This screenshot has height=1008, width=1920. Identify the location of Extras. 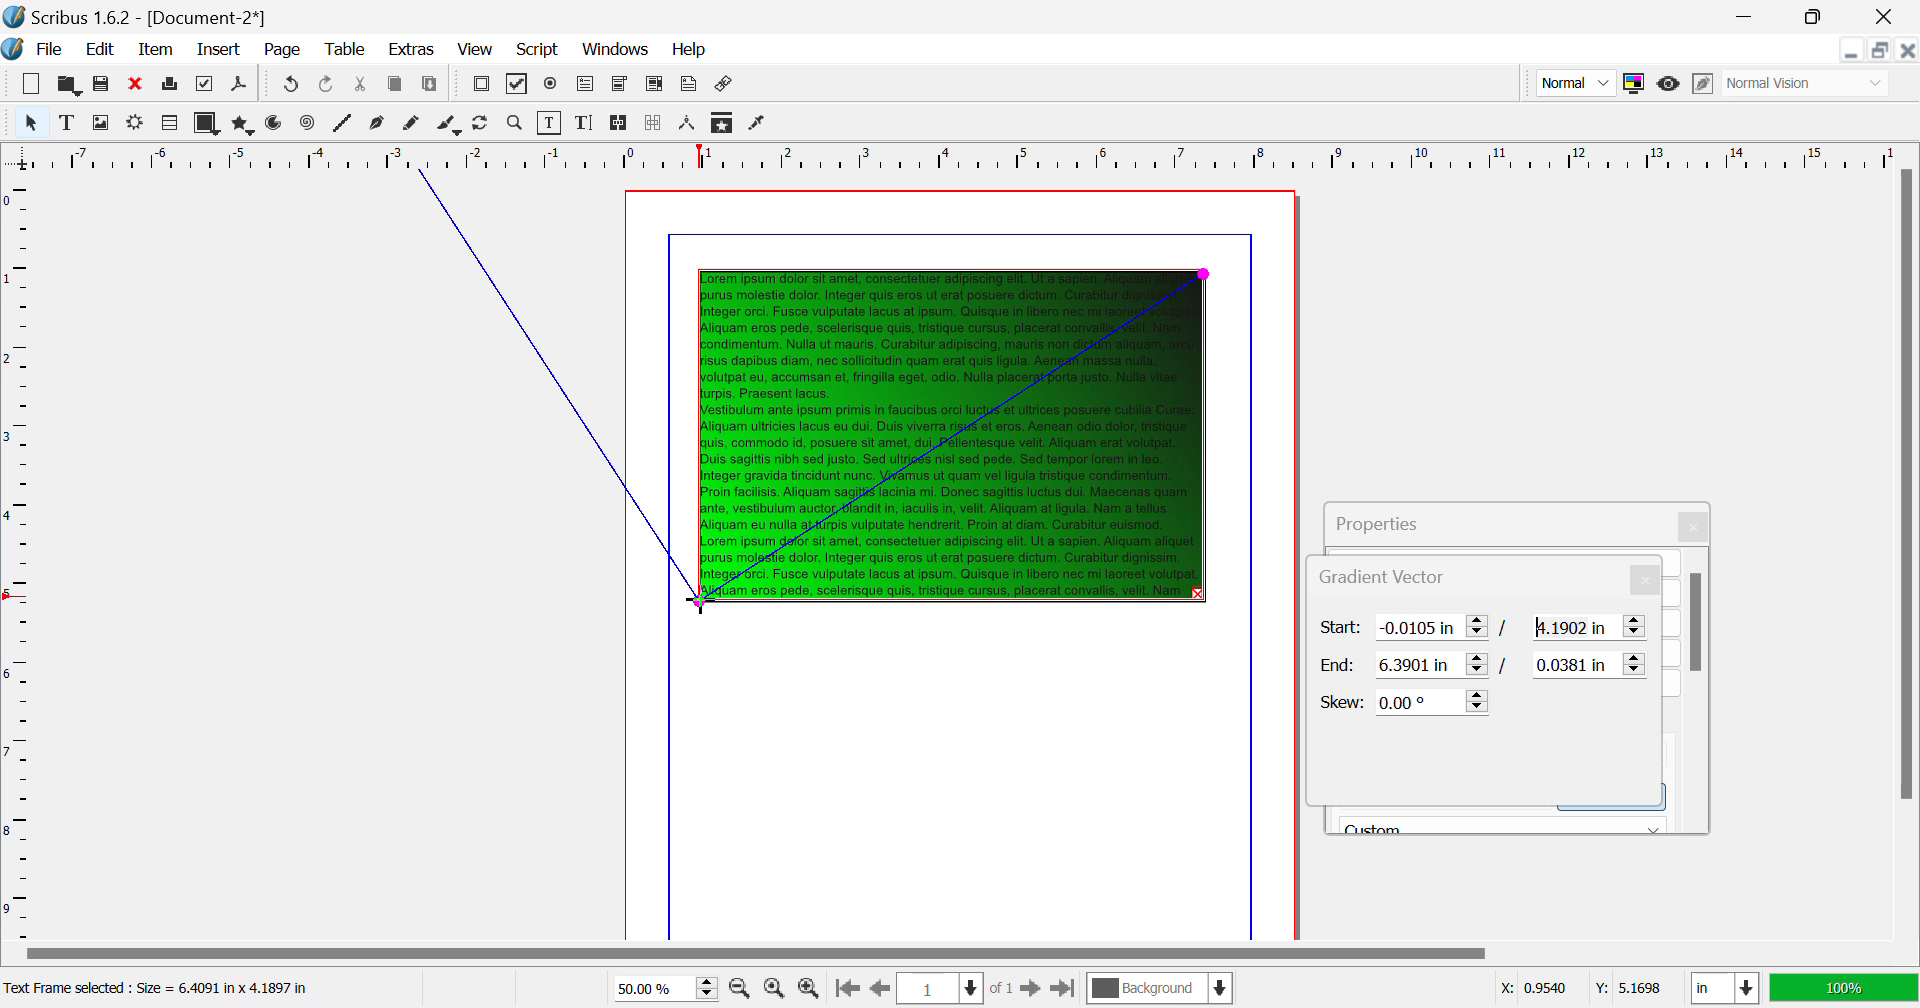
(409, 50).